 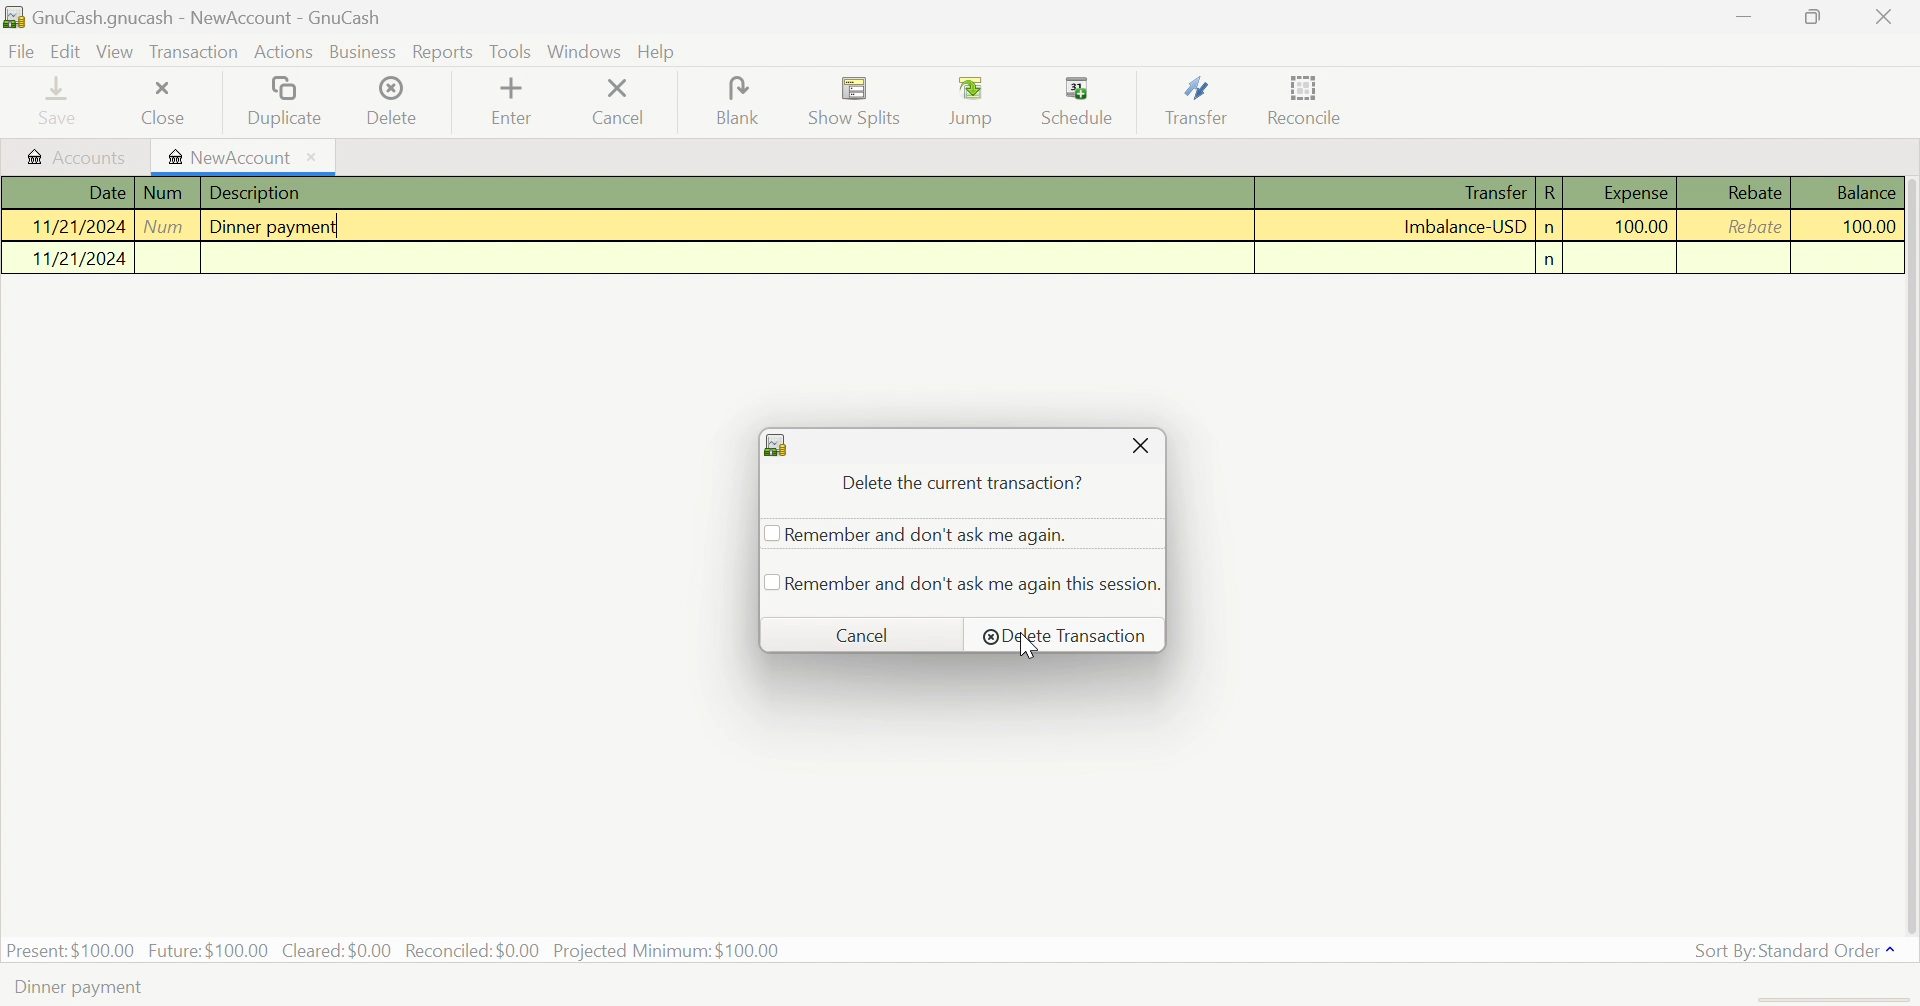 What do you see at coordinates (272, 229) in the screenshot?
I see `Dinner Payment` at bounding box center [272, 229].